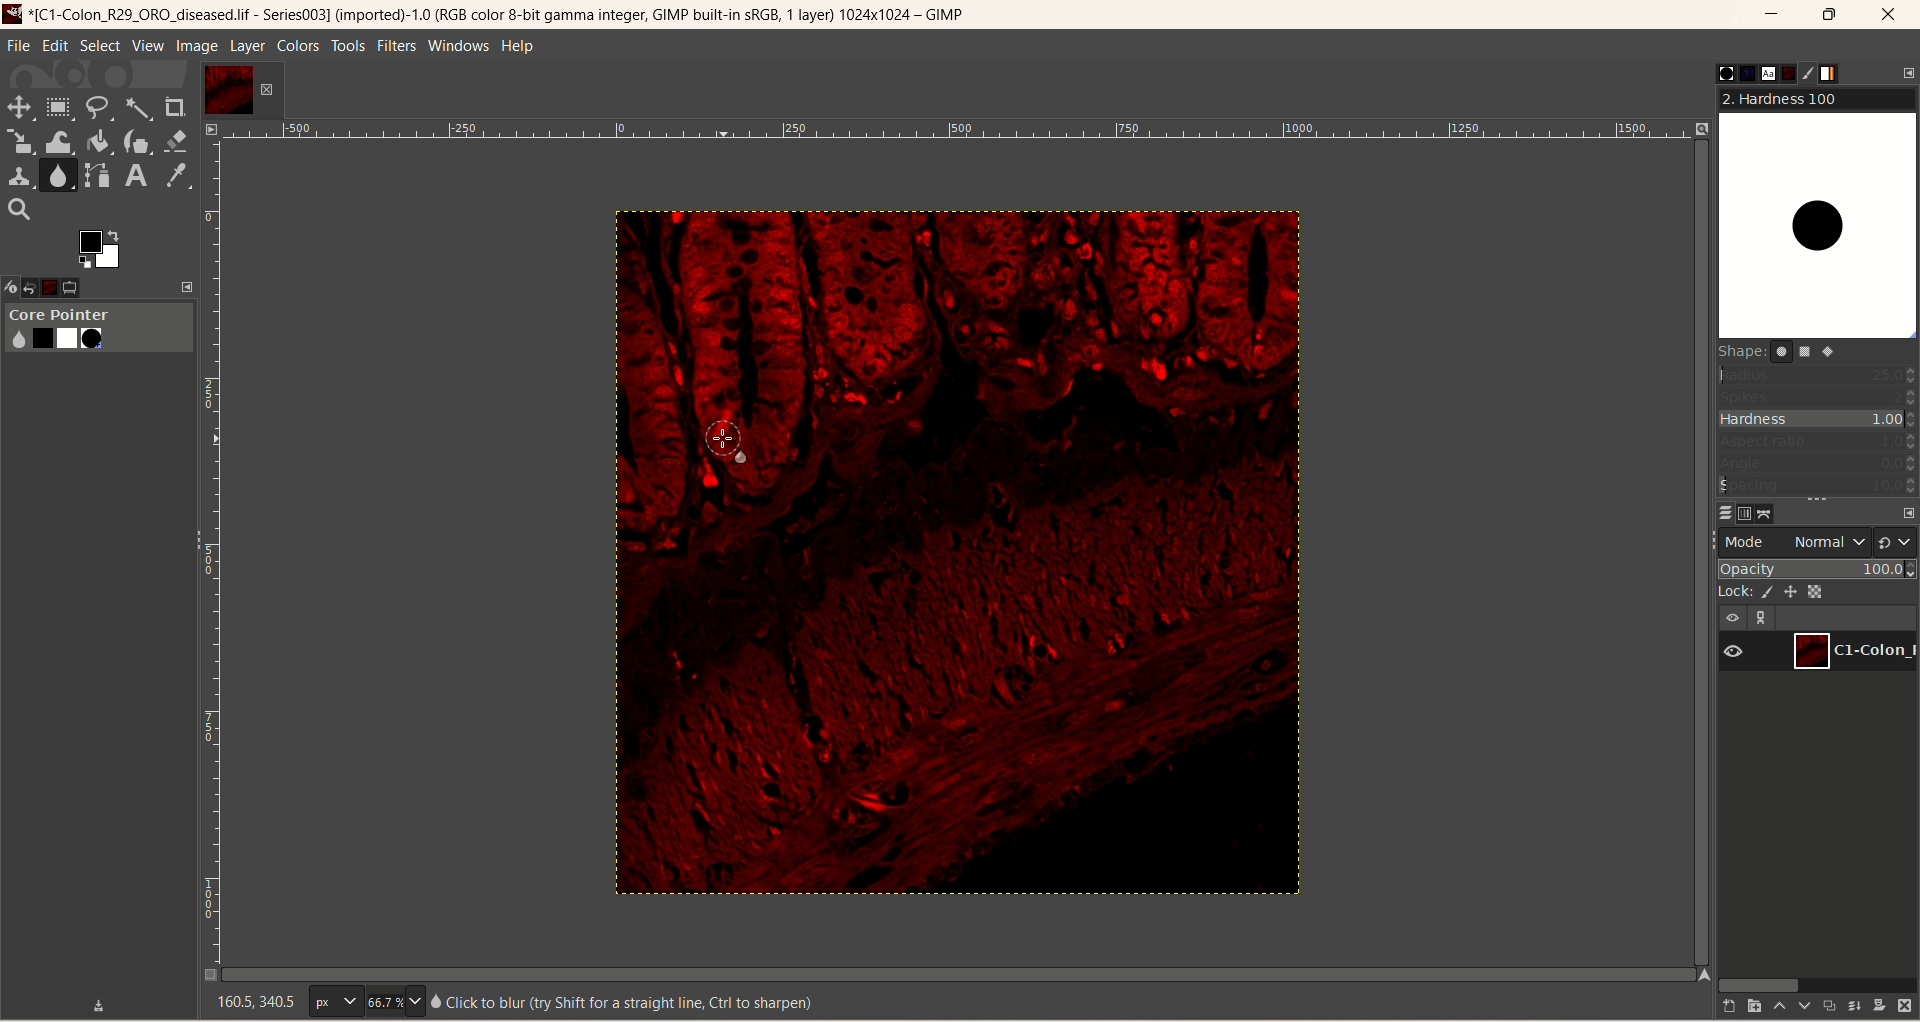  What do you see at coordinates (246, 46) in the screenshot?
I see `layer` at bounding box center [246, 46].